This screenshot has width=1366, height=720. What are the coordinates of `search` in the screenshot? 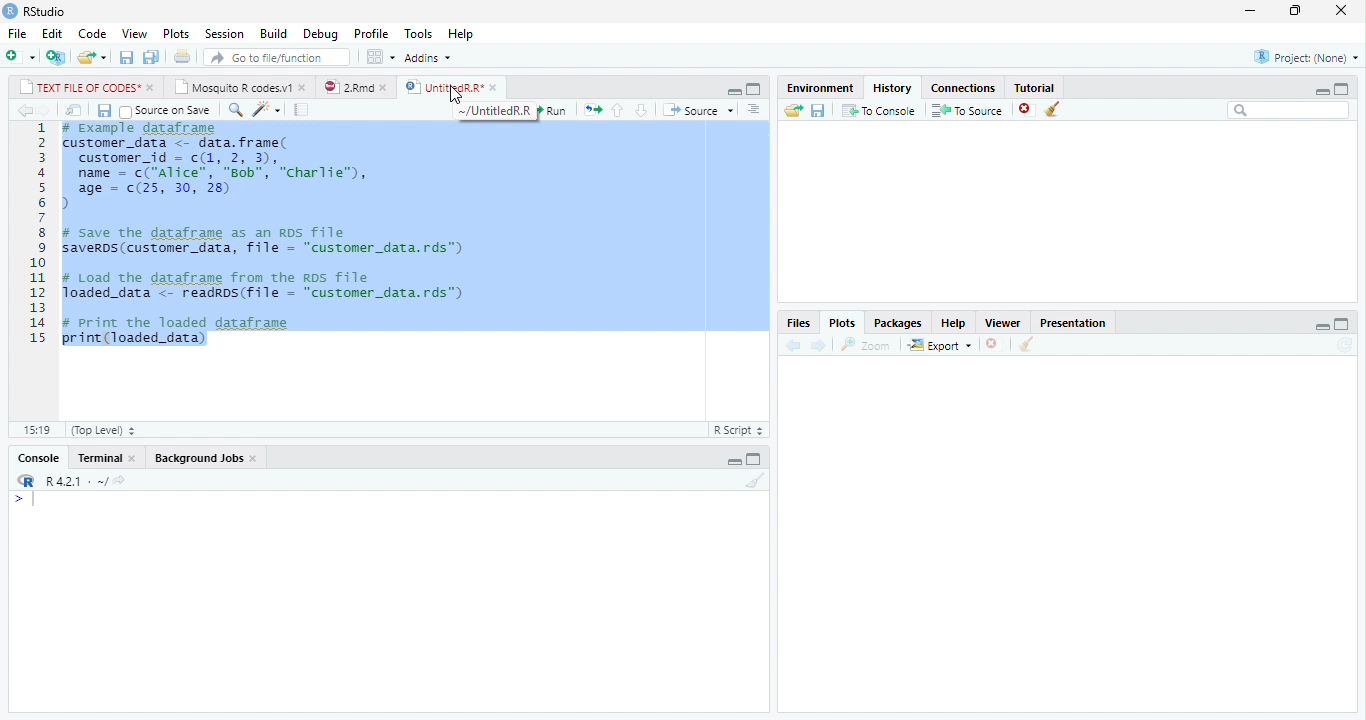 It's located at (1289, 110).